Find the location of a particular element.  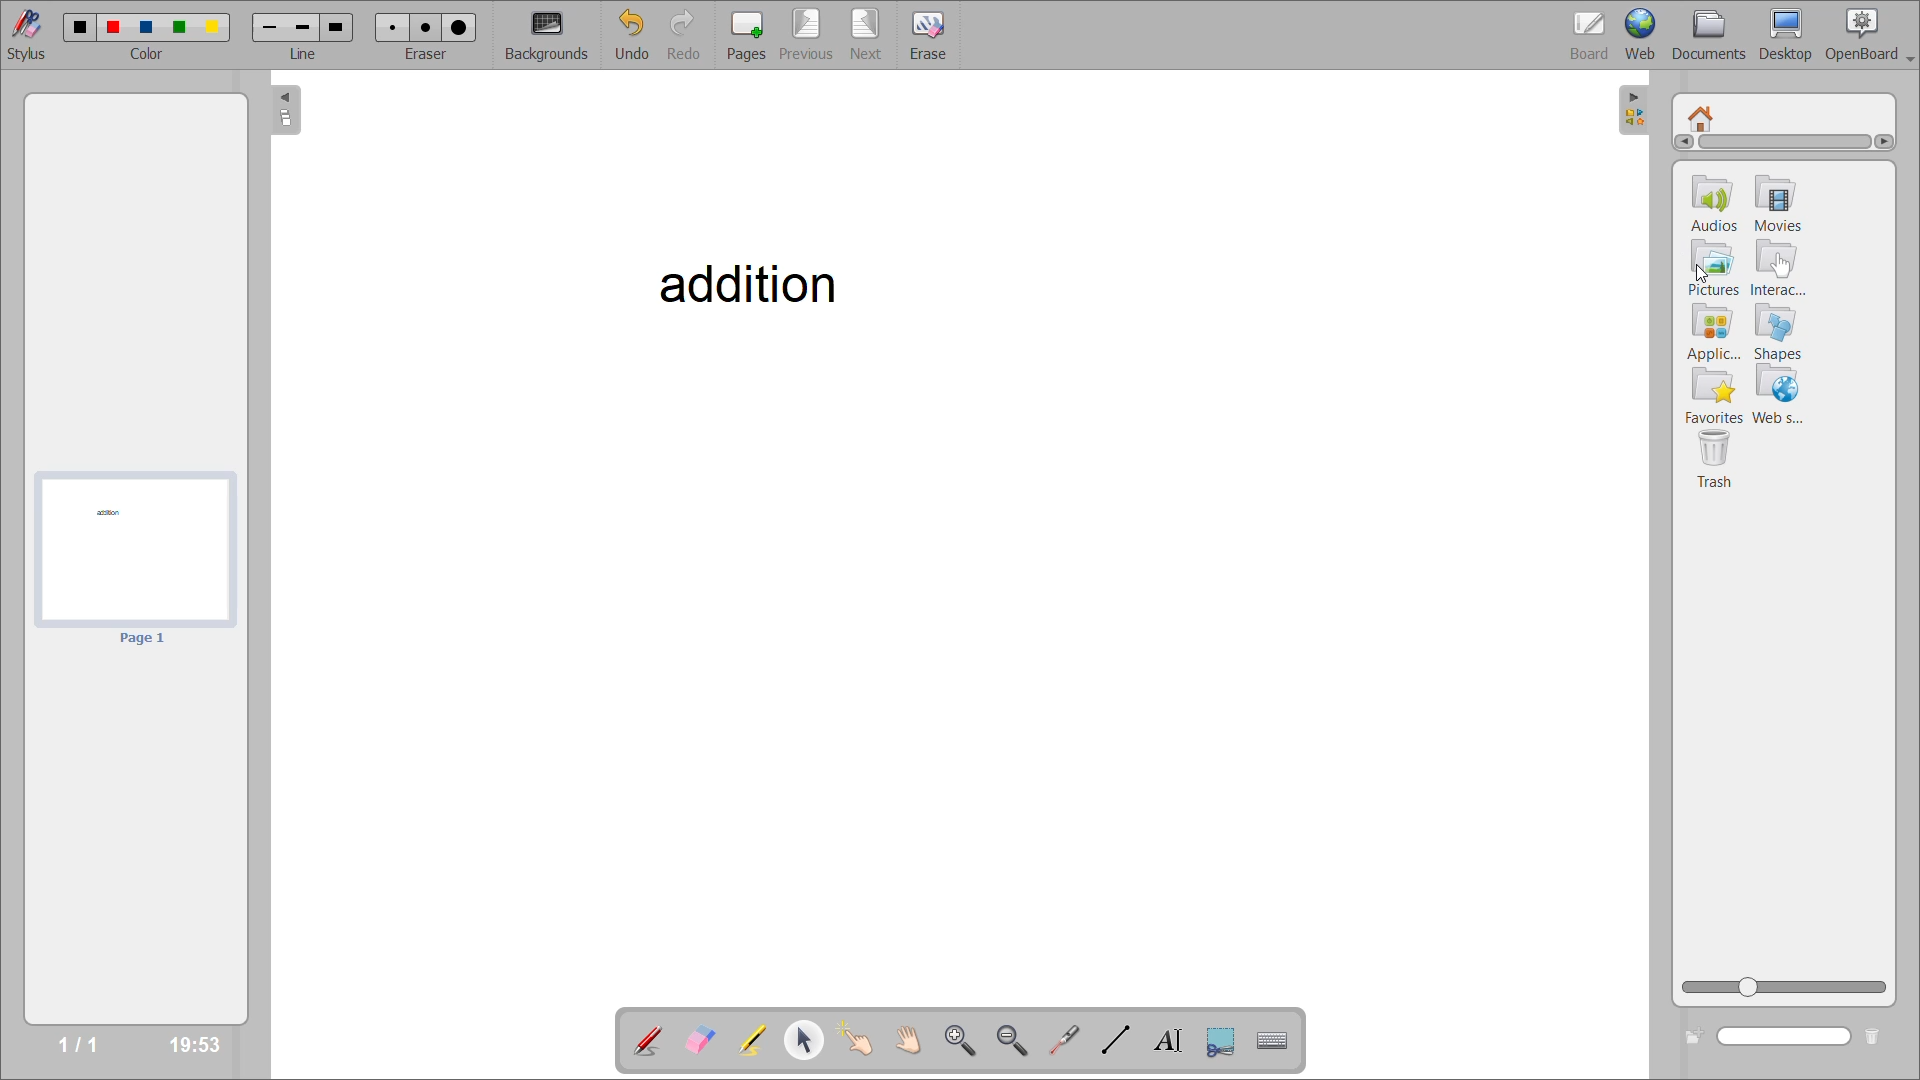

annotate document is located at coordinates (646, 1042).